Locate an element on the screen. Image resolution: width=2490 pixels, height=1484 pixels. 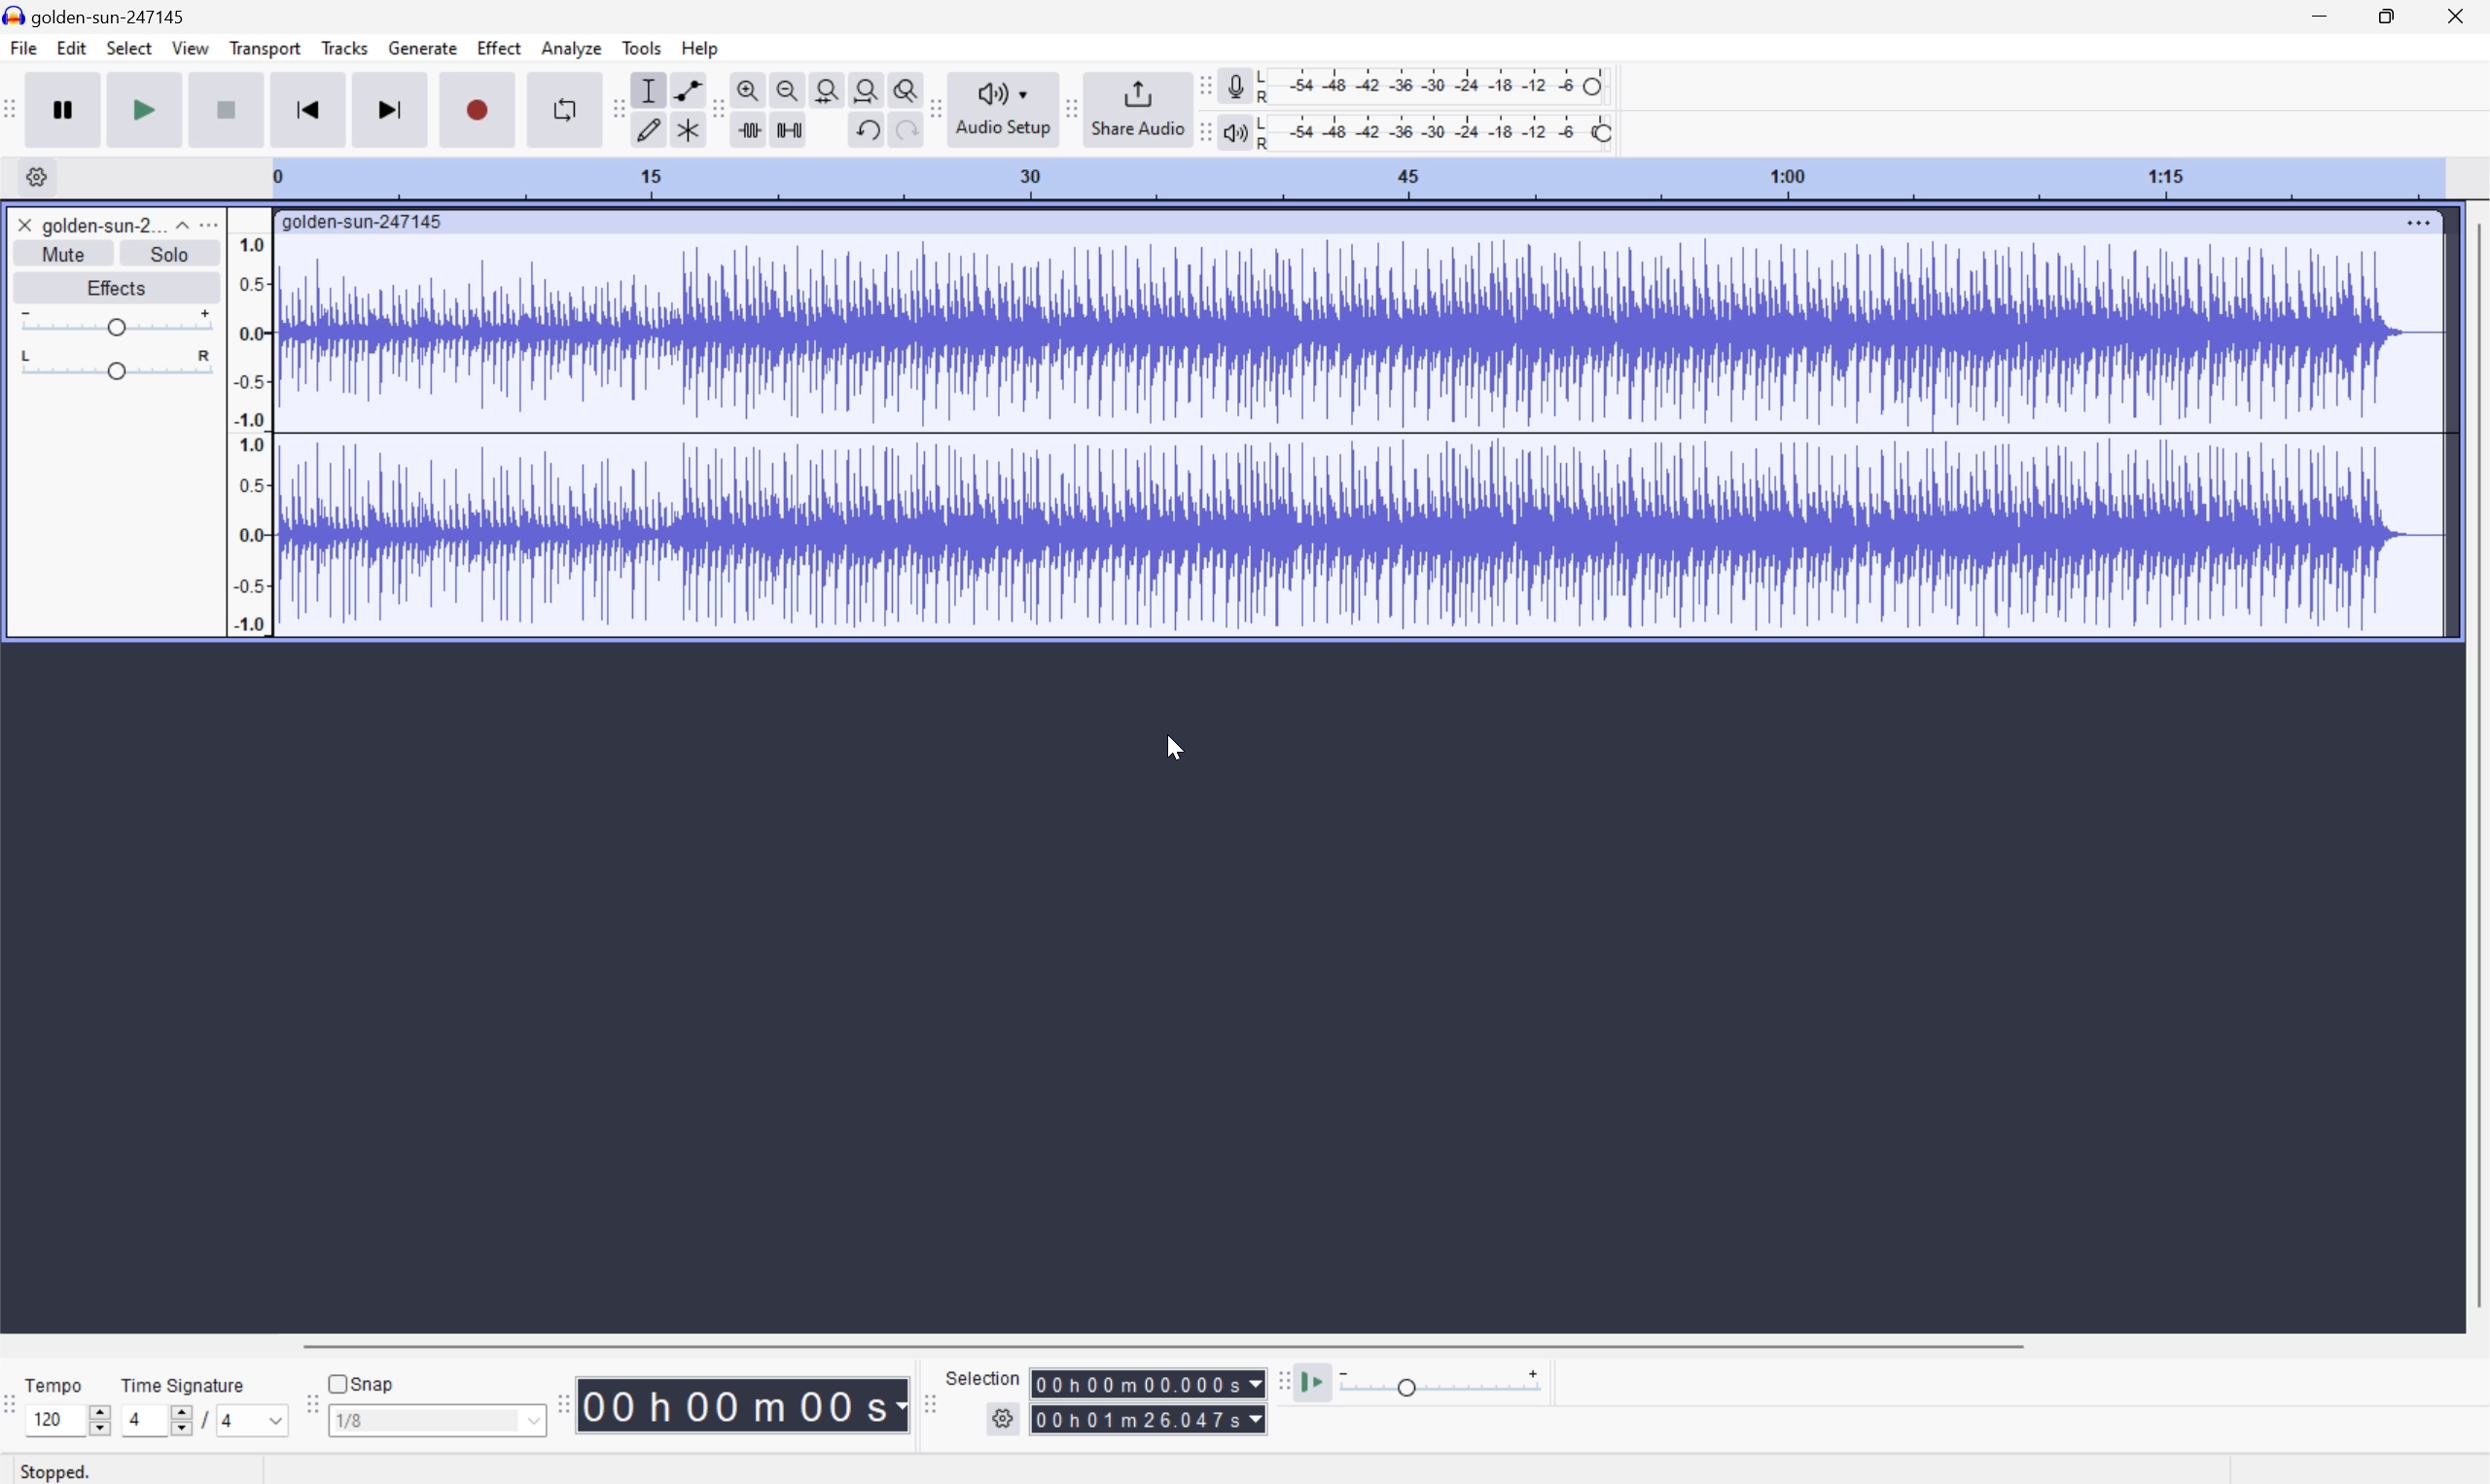
1/8 is located at coordinates (434, 1420).